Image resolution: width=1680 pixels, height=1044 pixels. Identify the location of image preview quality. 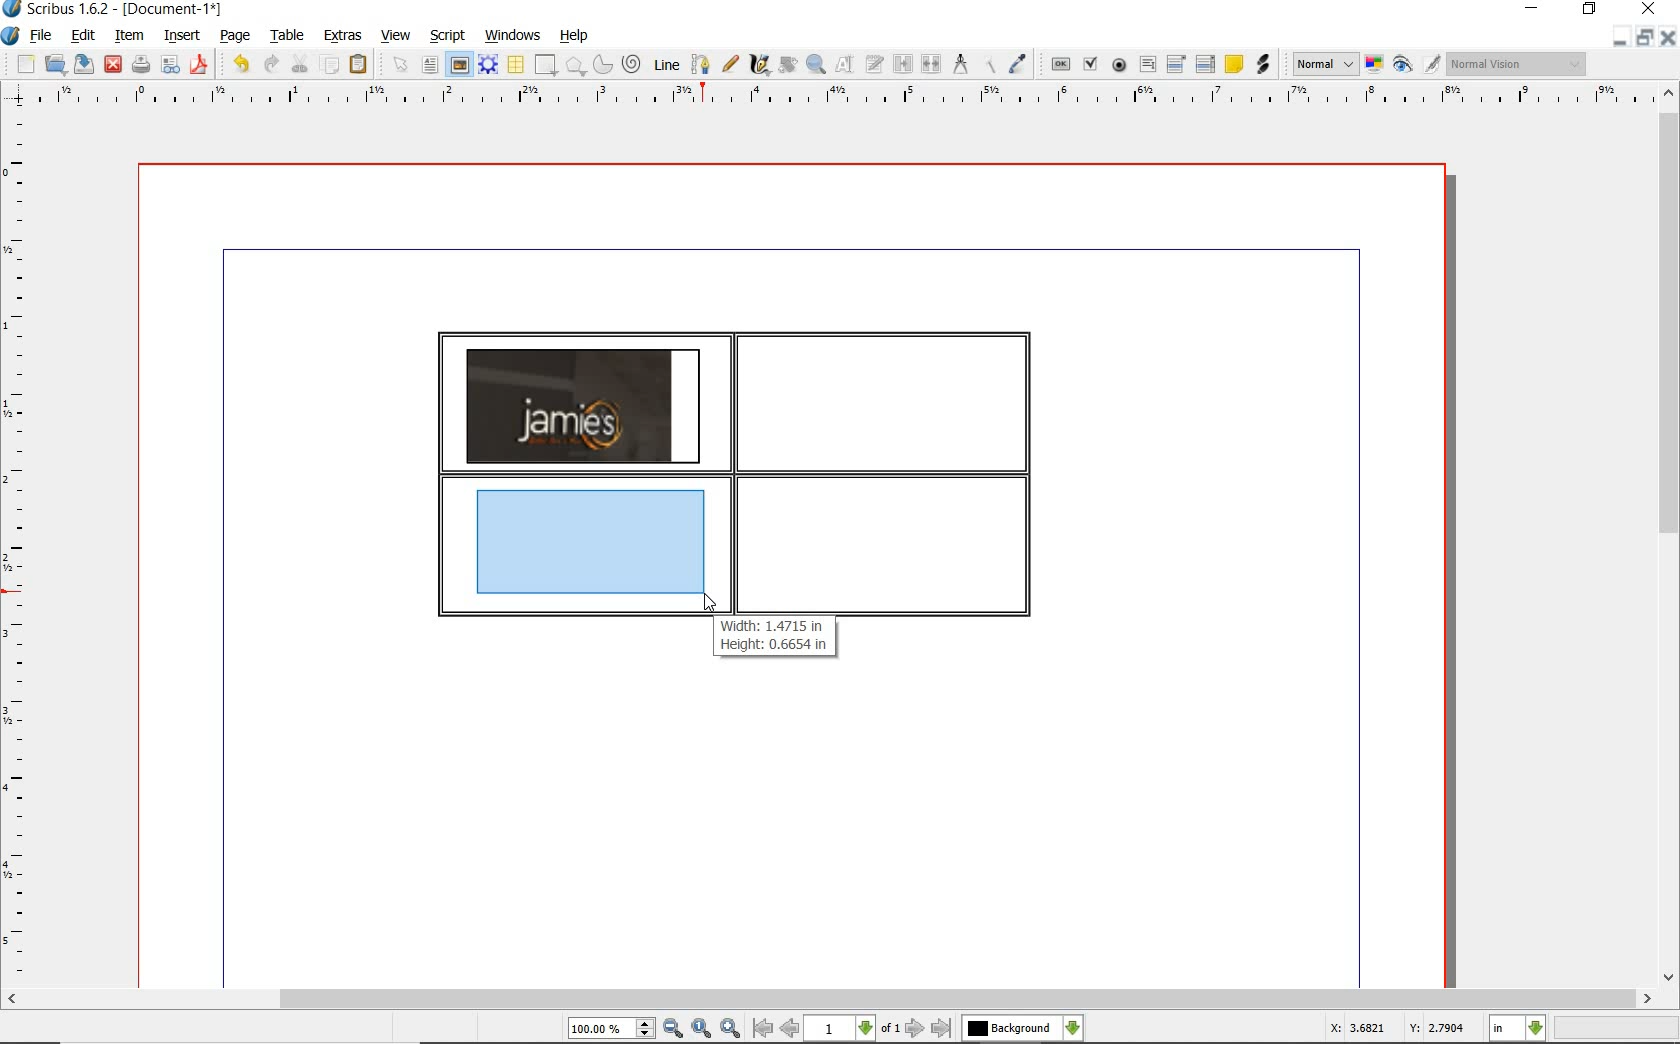
(1324, 62).